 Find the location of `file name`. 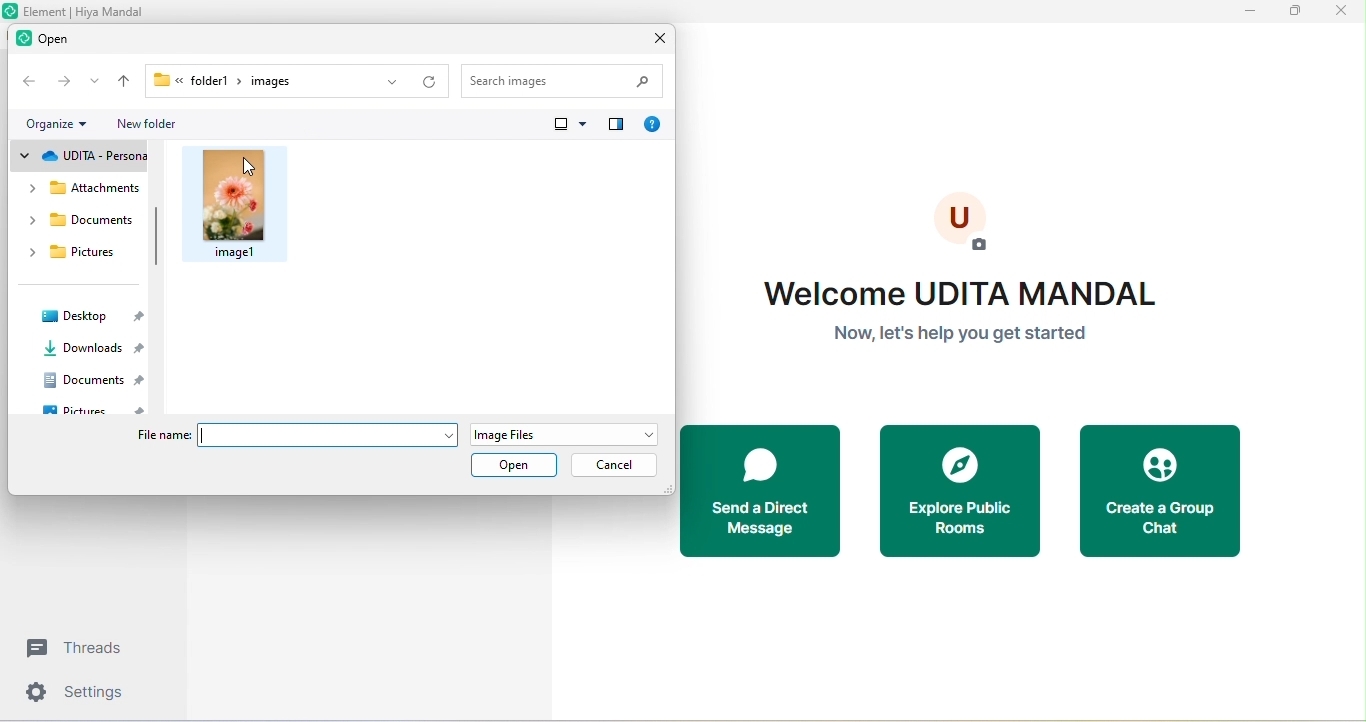

file name is located at coordinates (293, 436).